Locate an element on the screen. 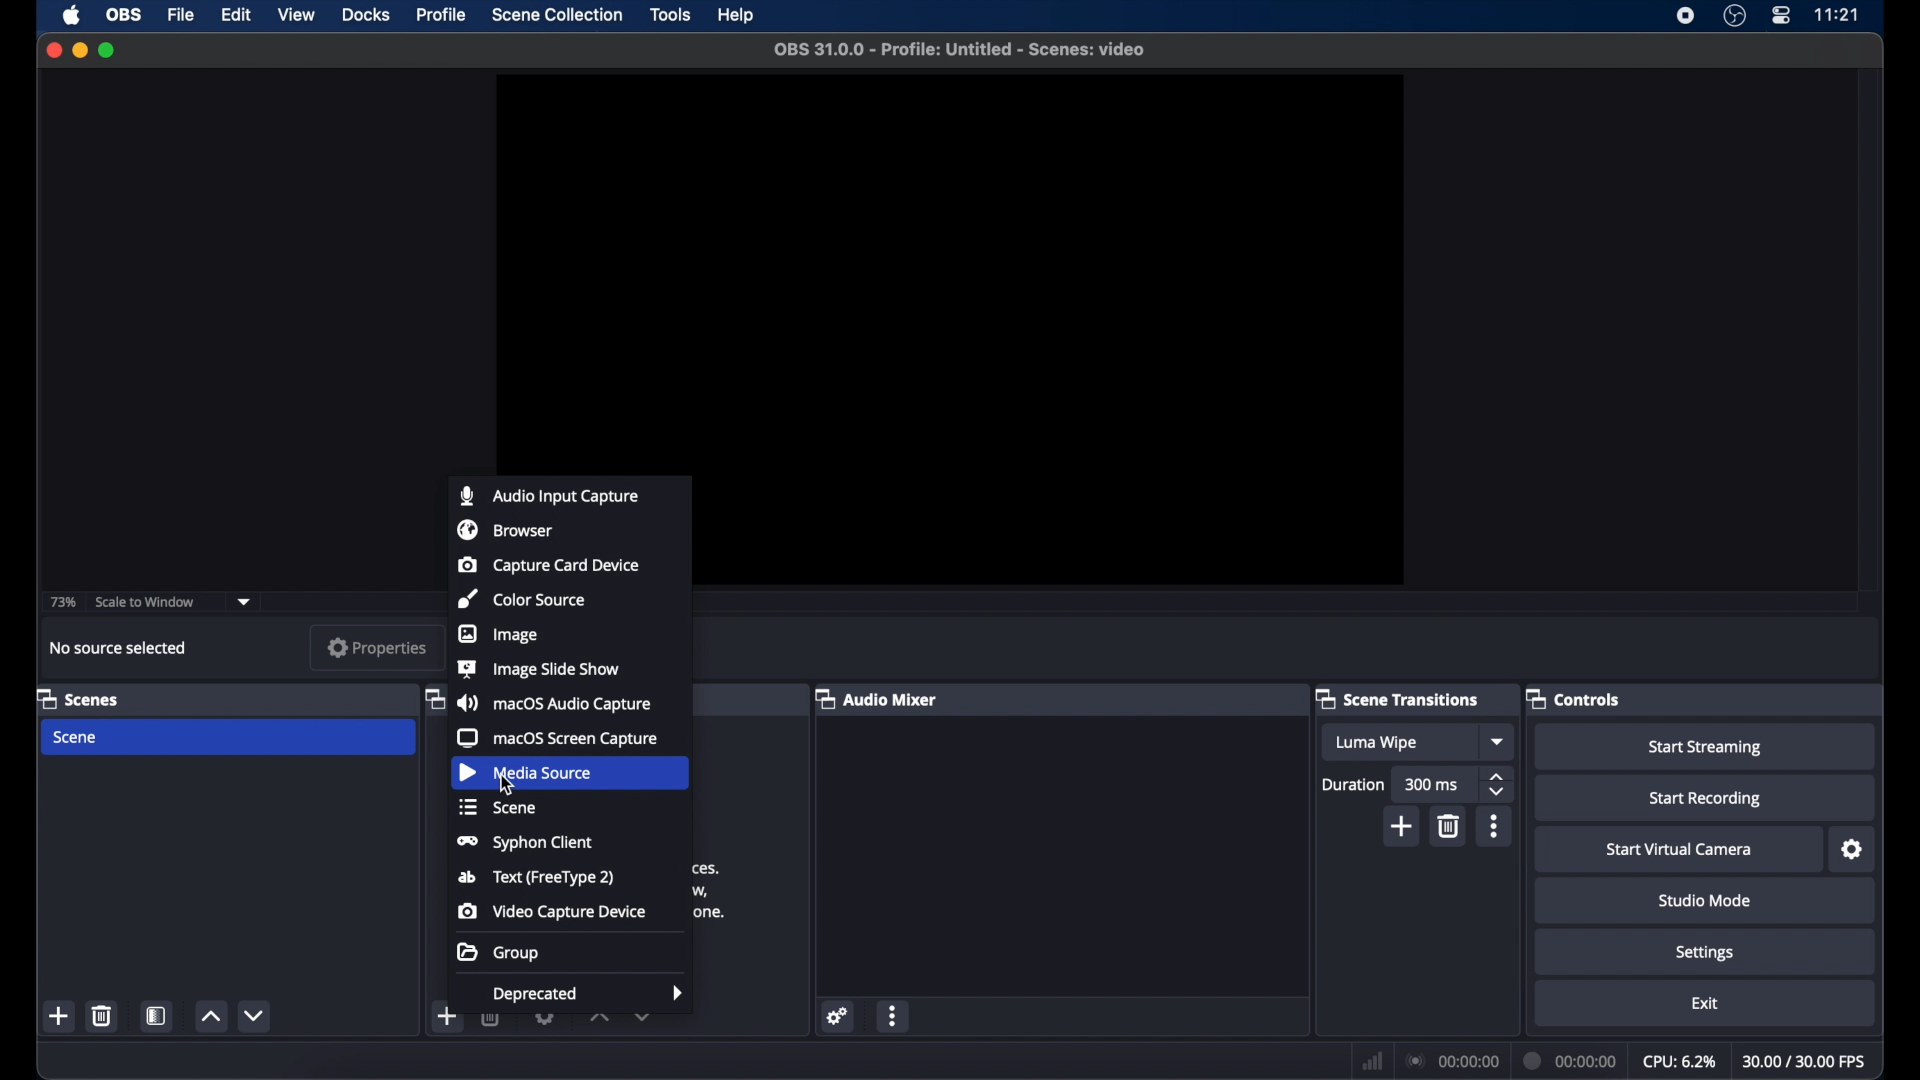 The height and width of the screenshot is (1080, 1920). settings is located at coordinates (1706, 954).